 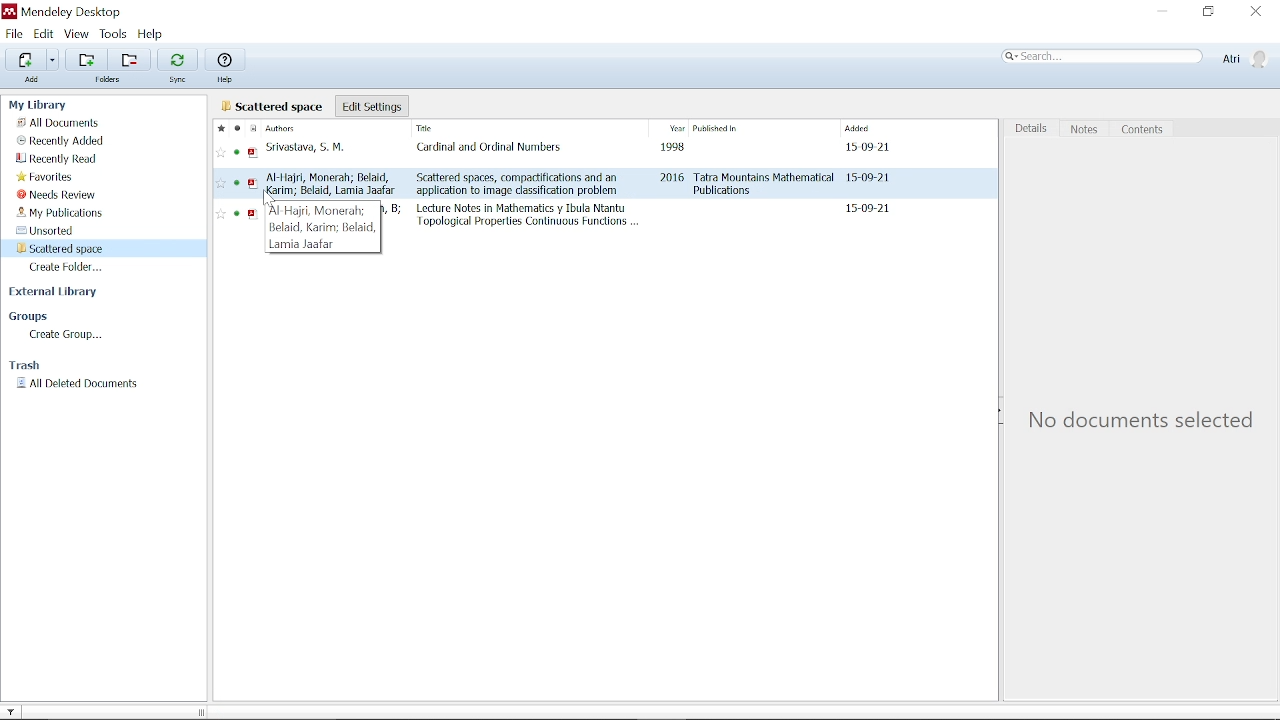 I want to click on Recently added, so click(x=63, y=141).